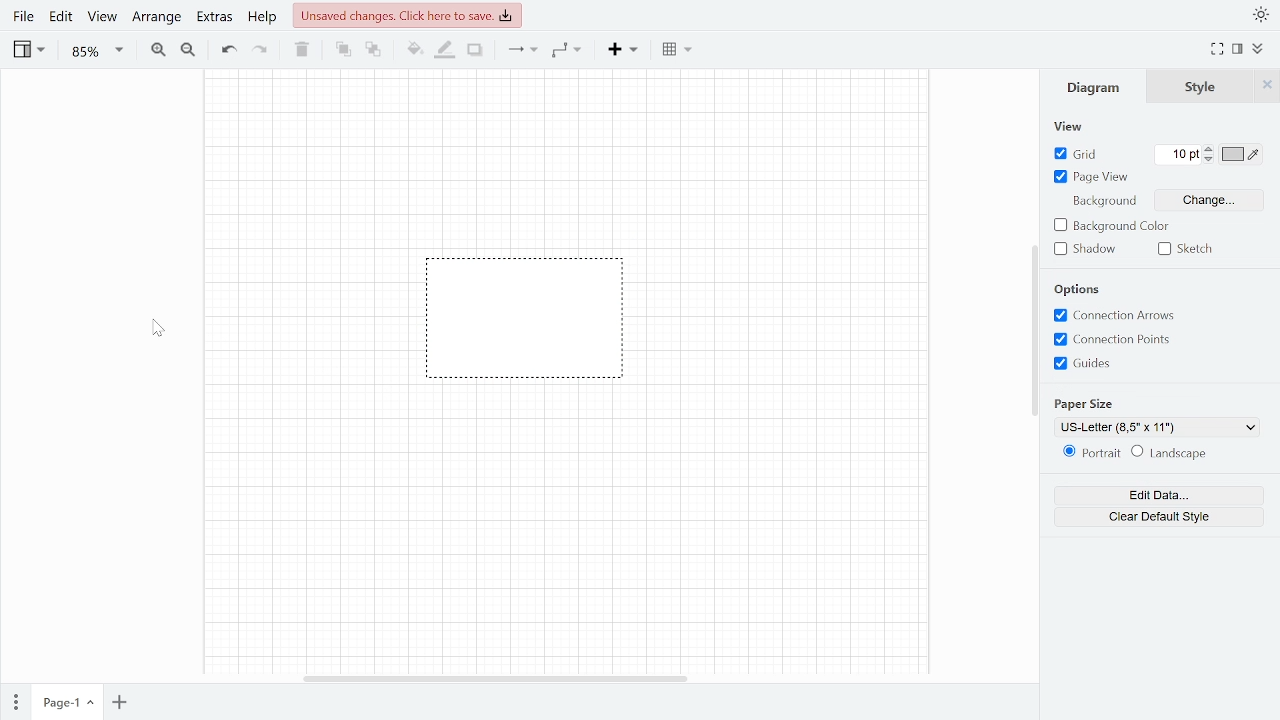  What do you see at coordinates (566, 52) in the screenshot?
I see `Waypoints` at bounding box center [566, 52].